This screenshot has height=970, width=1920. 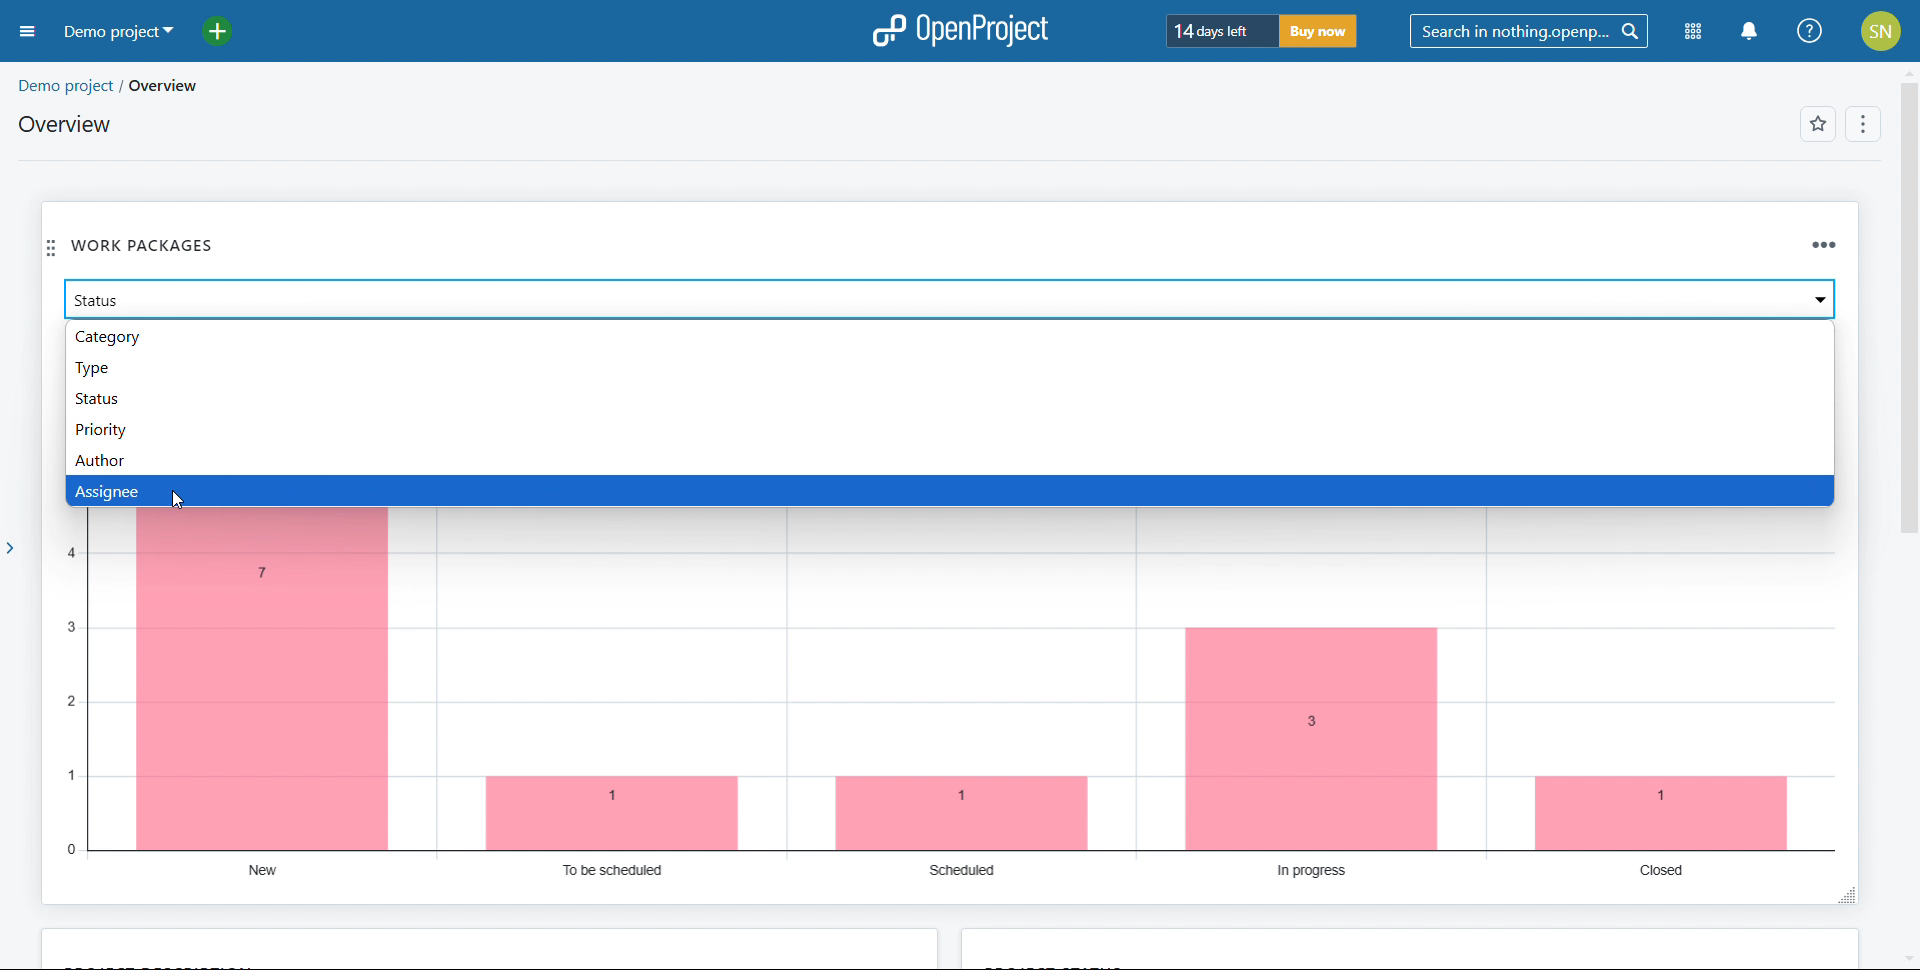 I want to click on demo project selected, so click(x=119, y=33).